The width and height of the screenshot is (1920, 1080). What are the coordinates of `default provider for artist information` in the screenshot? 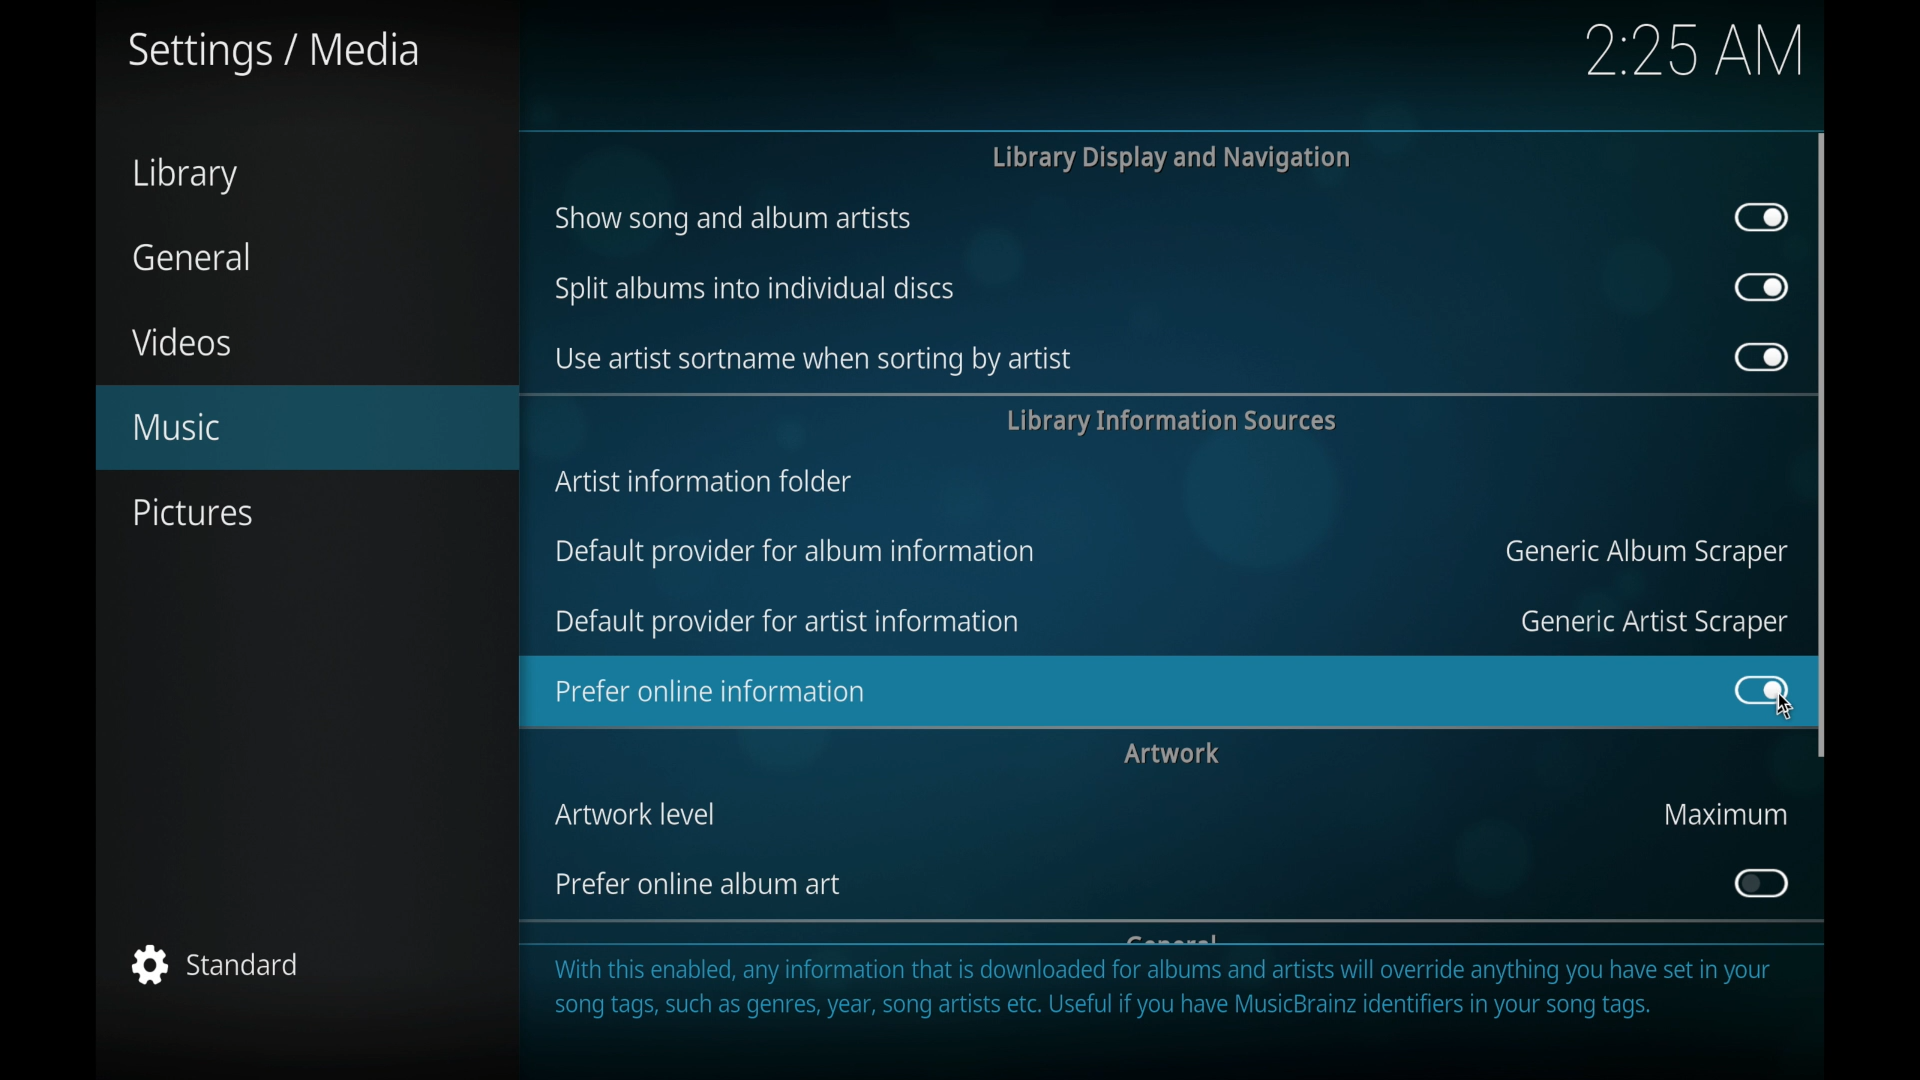 It's located at (788, 623).